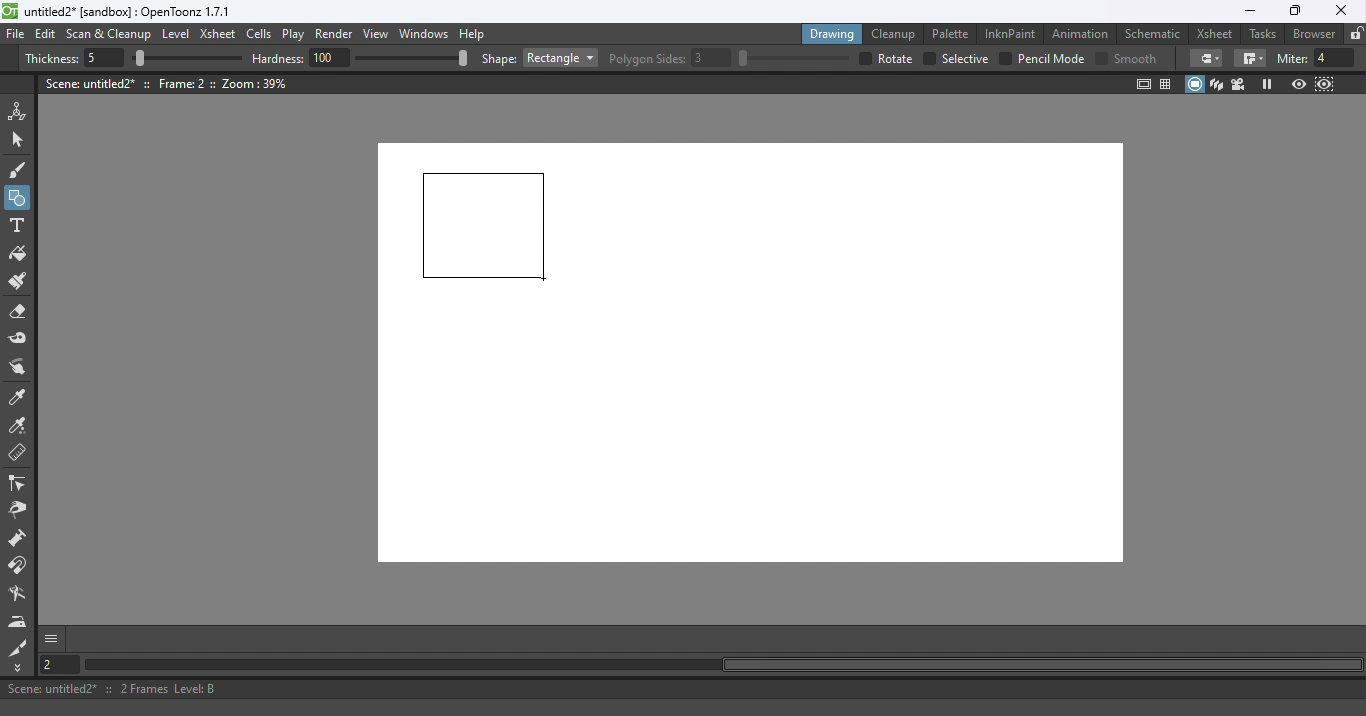  I want to click on Ruler tool, so click(18, 455).